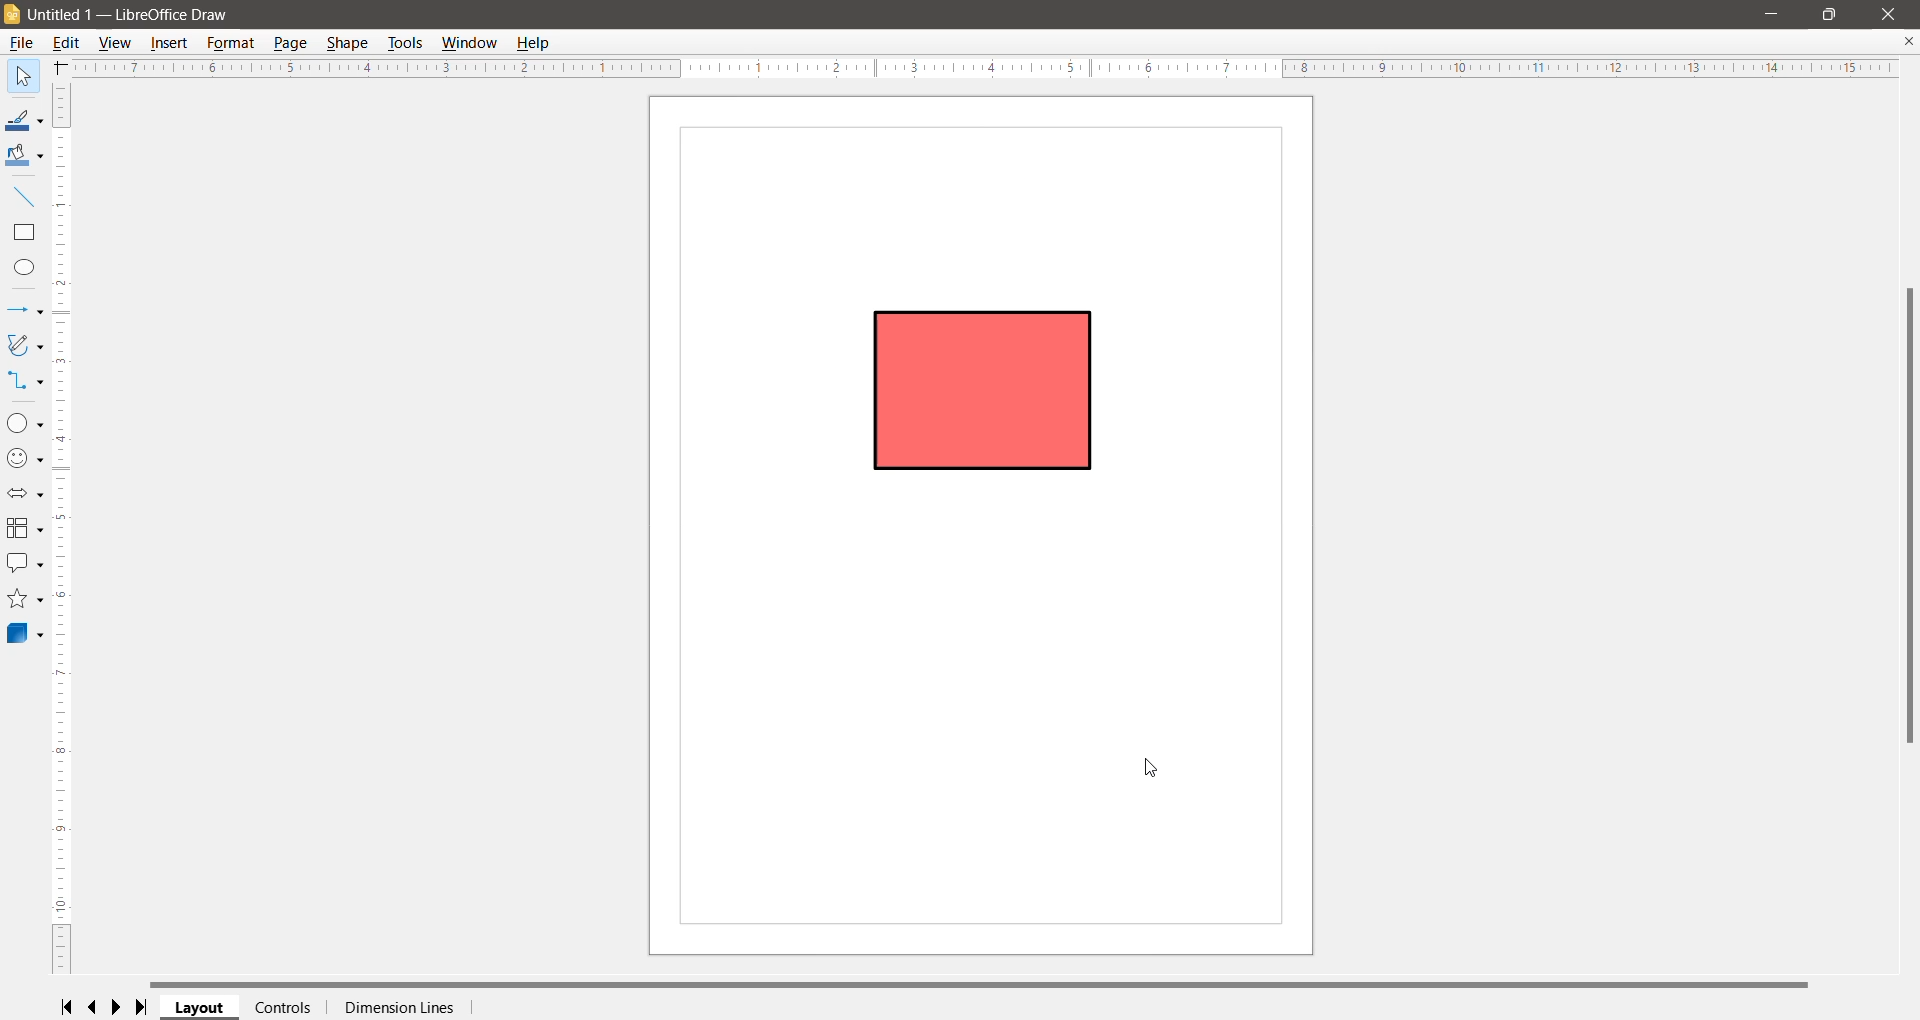  I want to click on Flowchart, so click(24, 530).